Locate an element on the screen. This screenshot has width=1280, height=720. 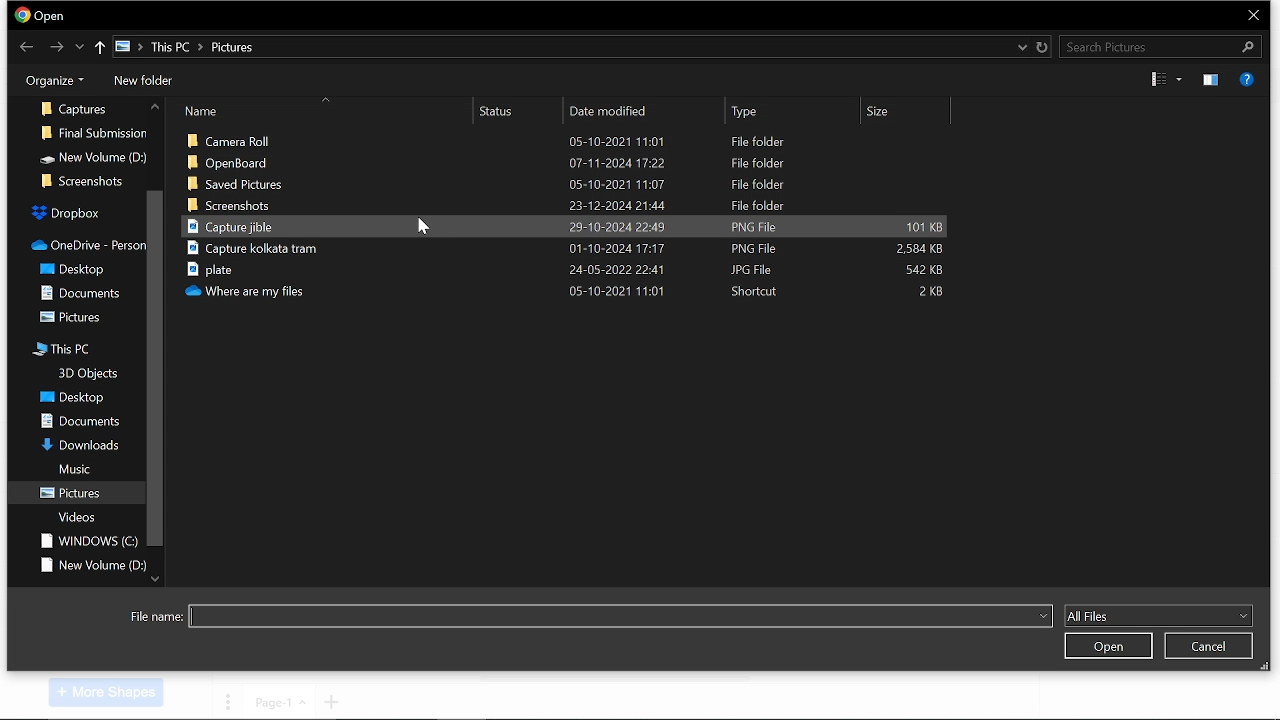
folders is located at coordinates (93, 565).